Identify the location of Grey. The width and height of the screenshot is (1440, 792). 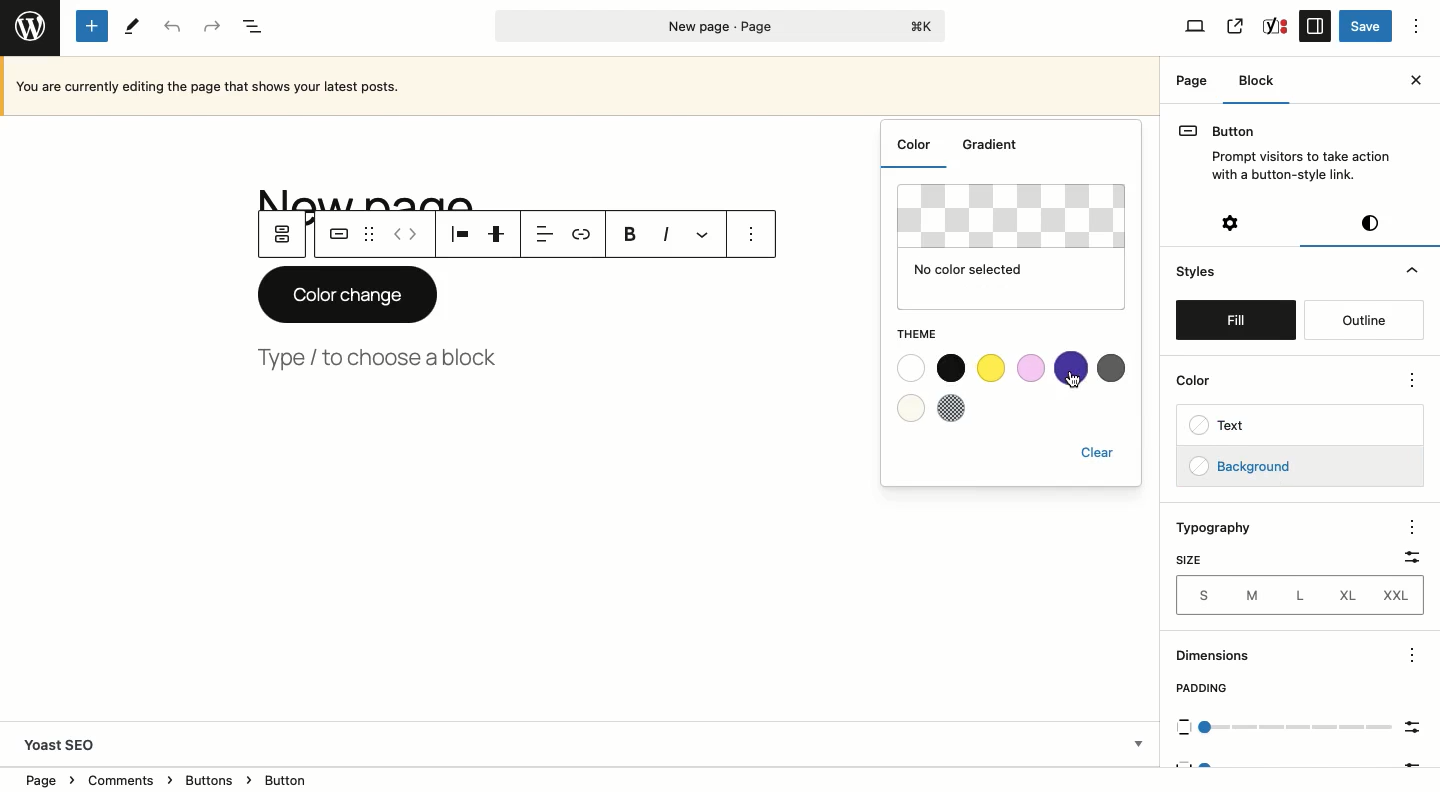
(1113, 369).